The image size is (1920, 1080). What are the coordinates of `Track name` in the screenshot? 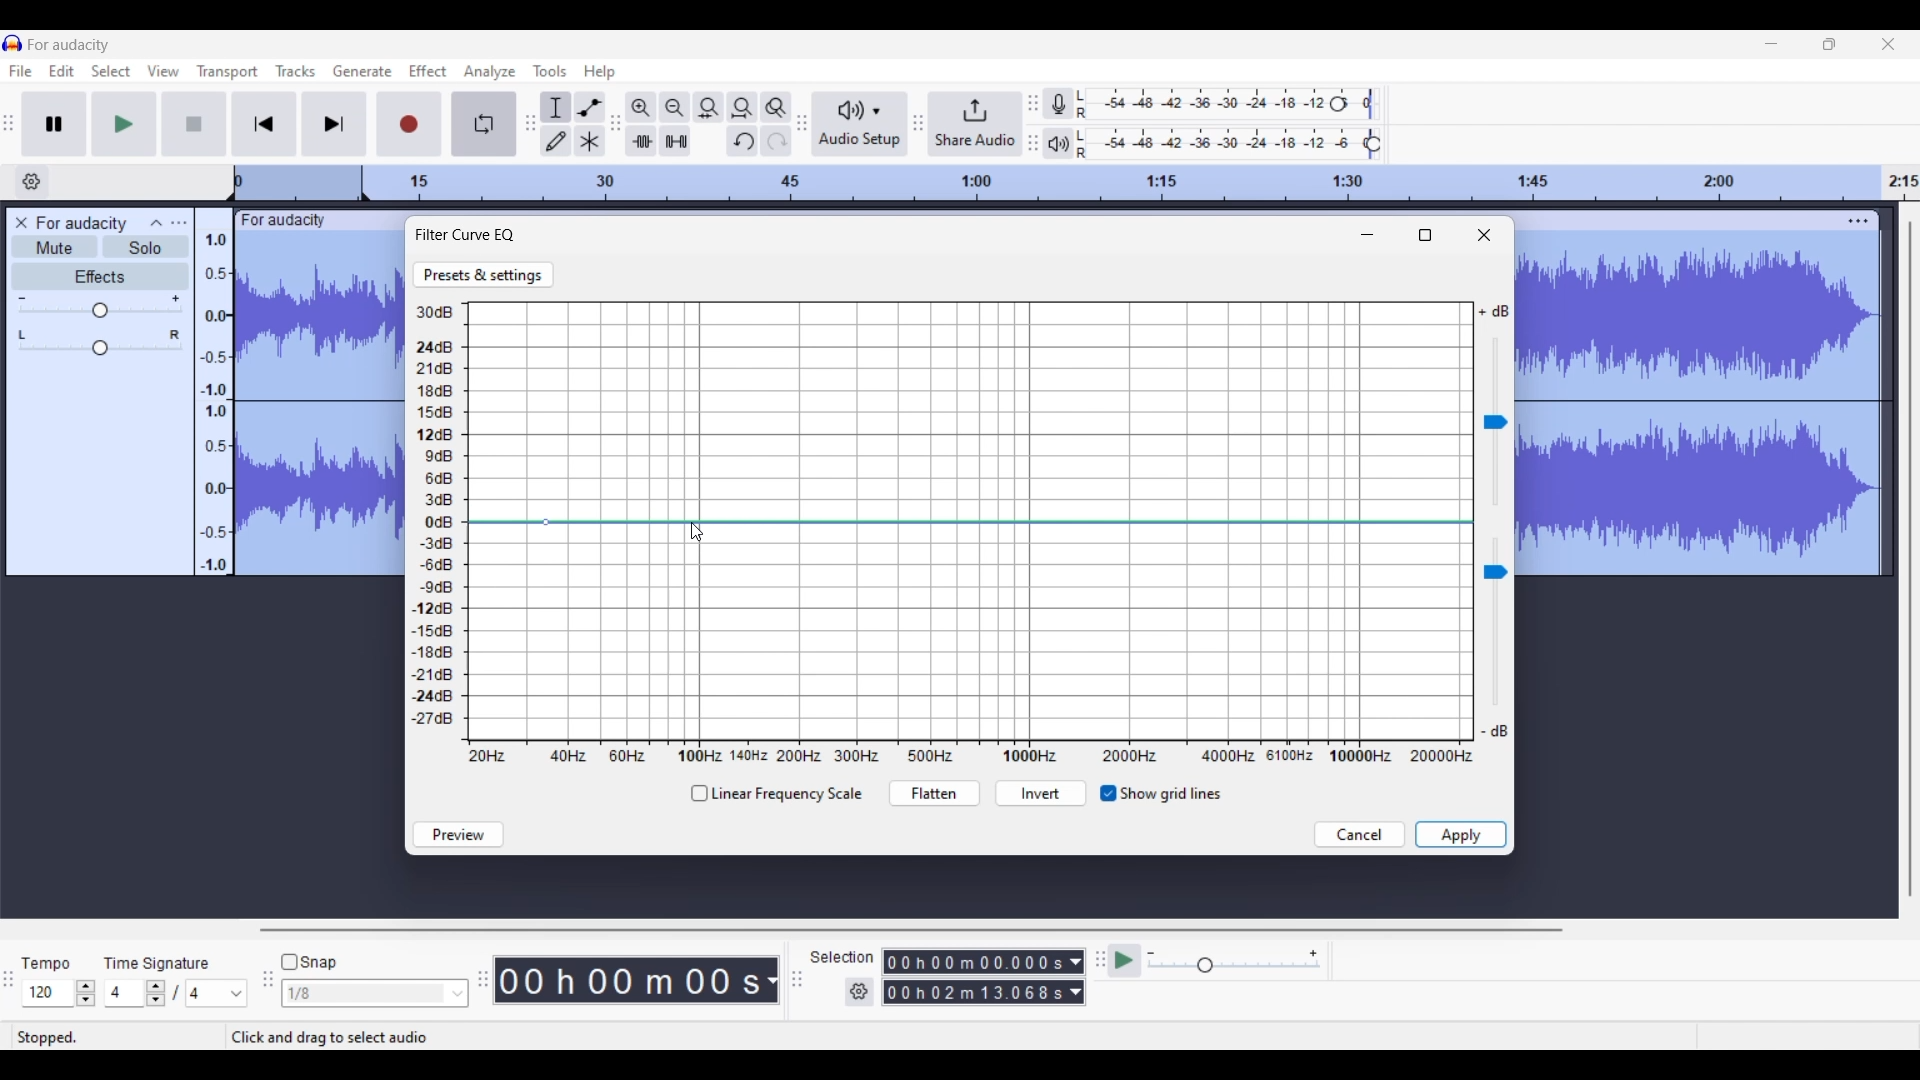 It's located at (284, 221).